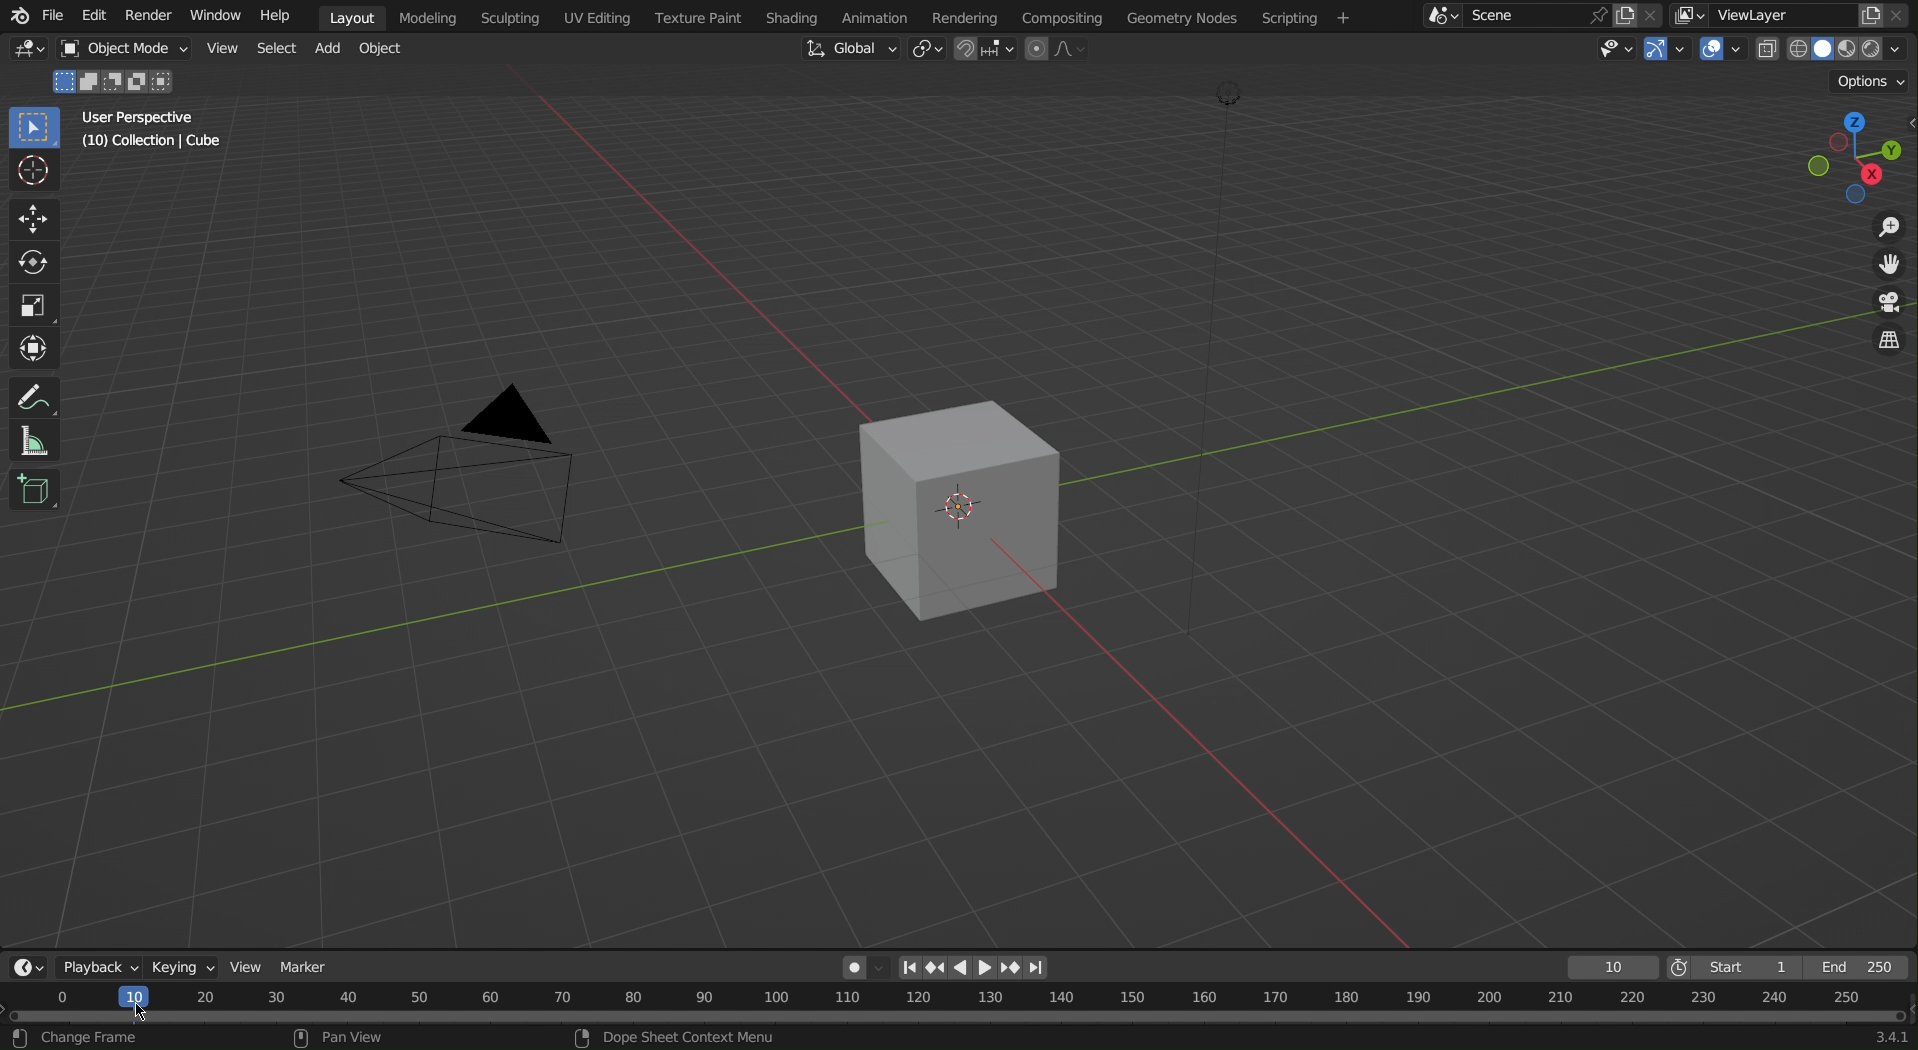 Image resolution: width=1918 pixels, height=1050 pixels. What do you see at coordinates (959, 1019) in the screenshot?
I see `Timeline` at bounding box center [959, 1019].